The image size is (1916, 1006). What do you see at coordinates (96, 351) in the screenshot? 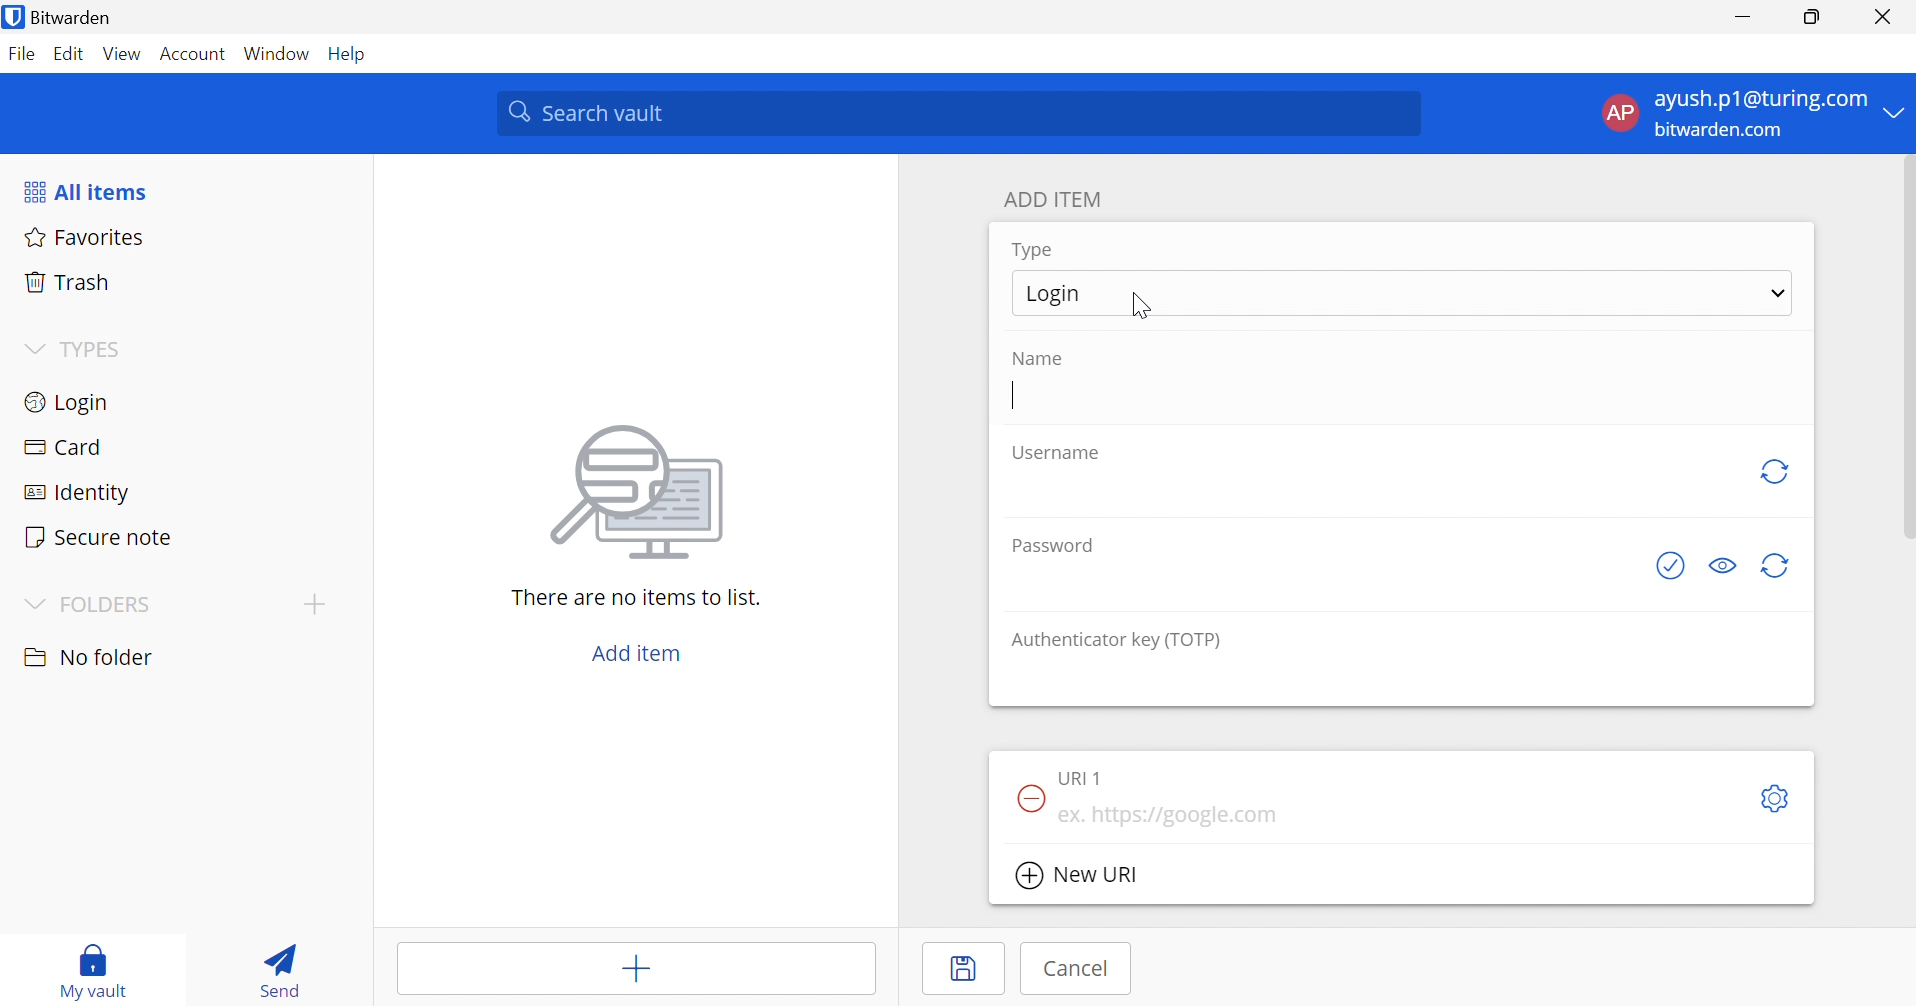
I see `TYPES` at bounding box center [96, 351].